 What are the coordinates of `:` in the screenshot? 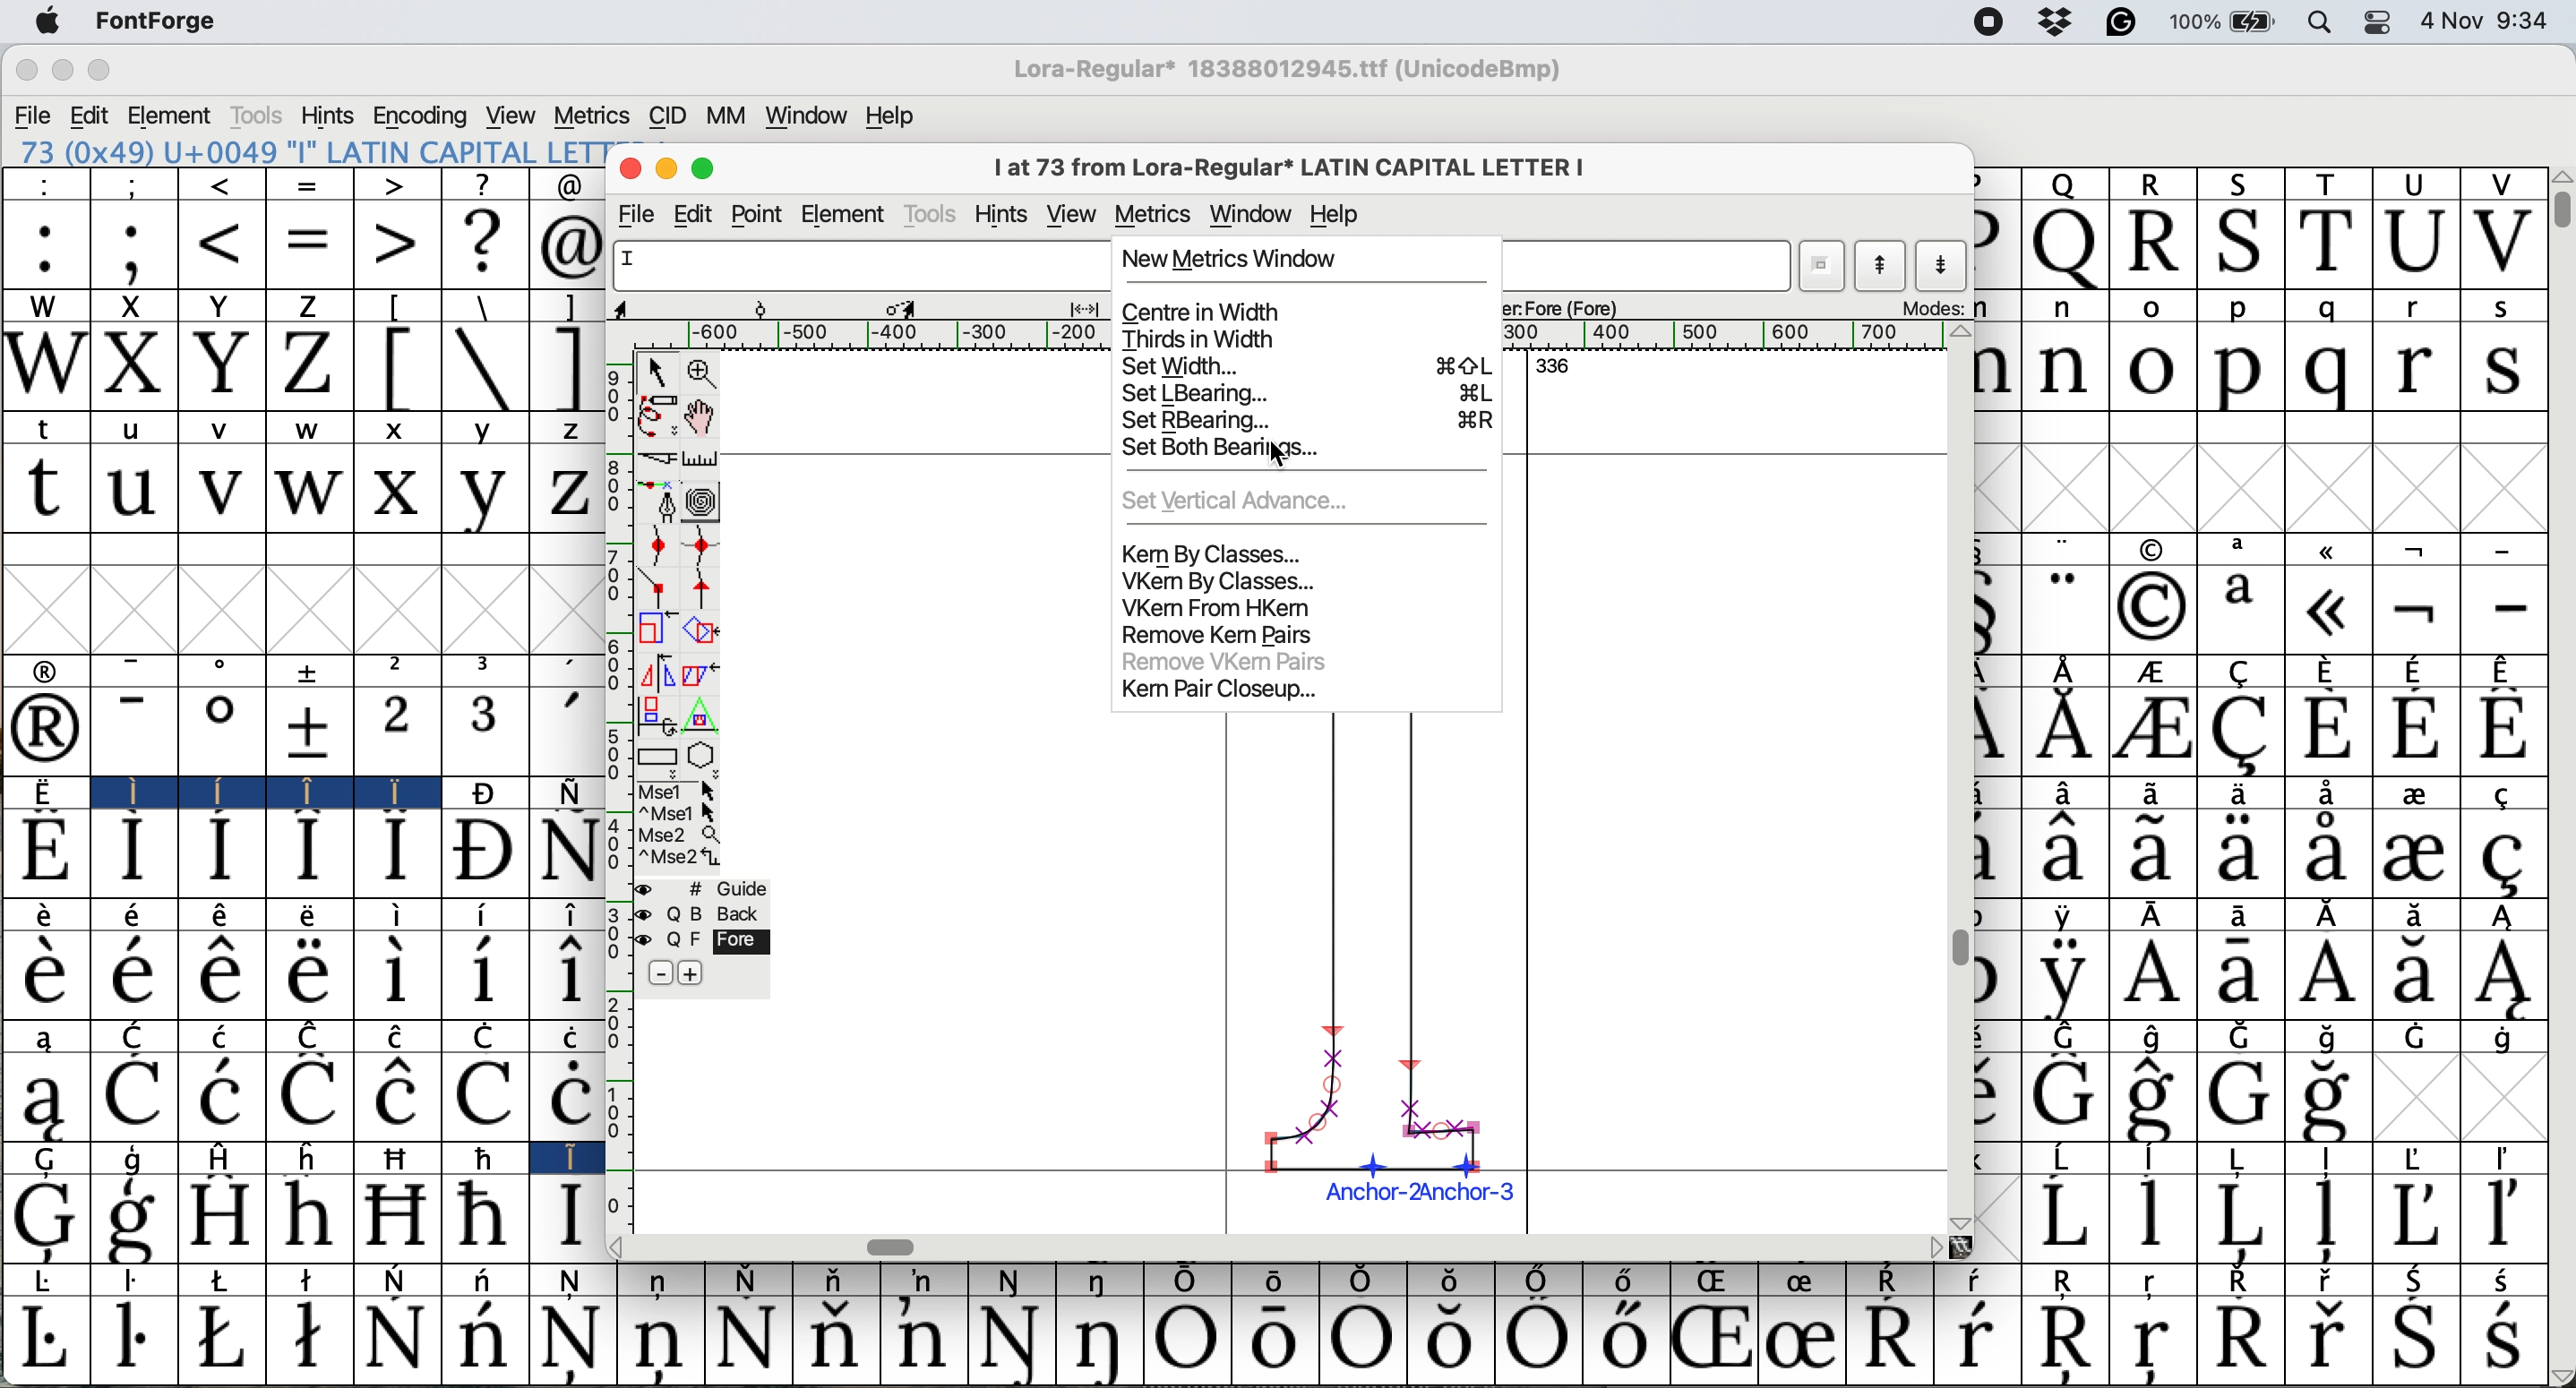 It's located at (43, 185).